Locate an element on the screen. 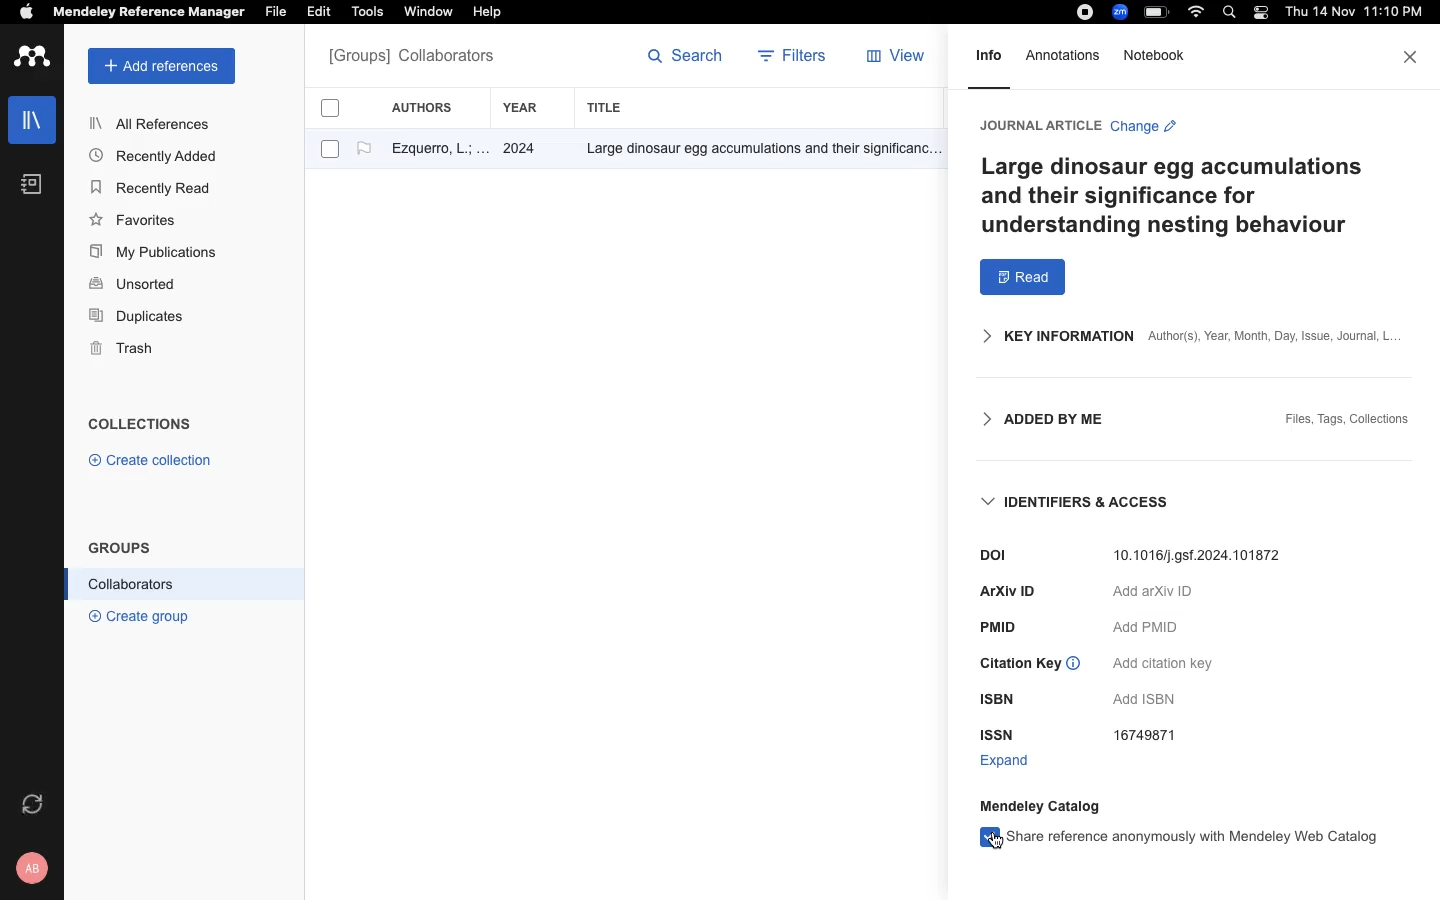 The width and height of the screenshot is (1440, 900). ‘Window is located at coordinates (430, 14).